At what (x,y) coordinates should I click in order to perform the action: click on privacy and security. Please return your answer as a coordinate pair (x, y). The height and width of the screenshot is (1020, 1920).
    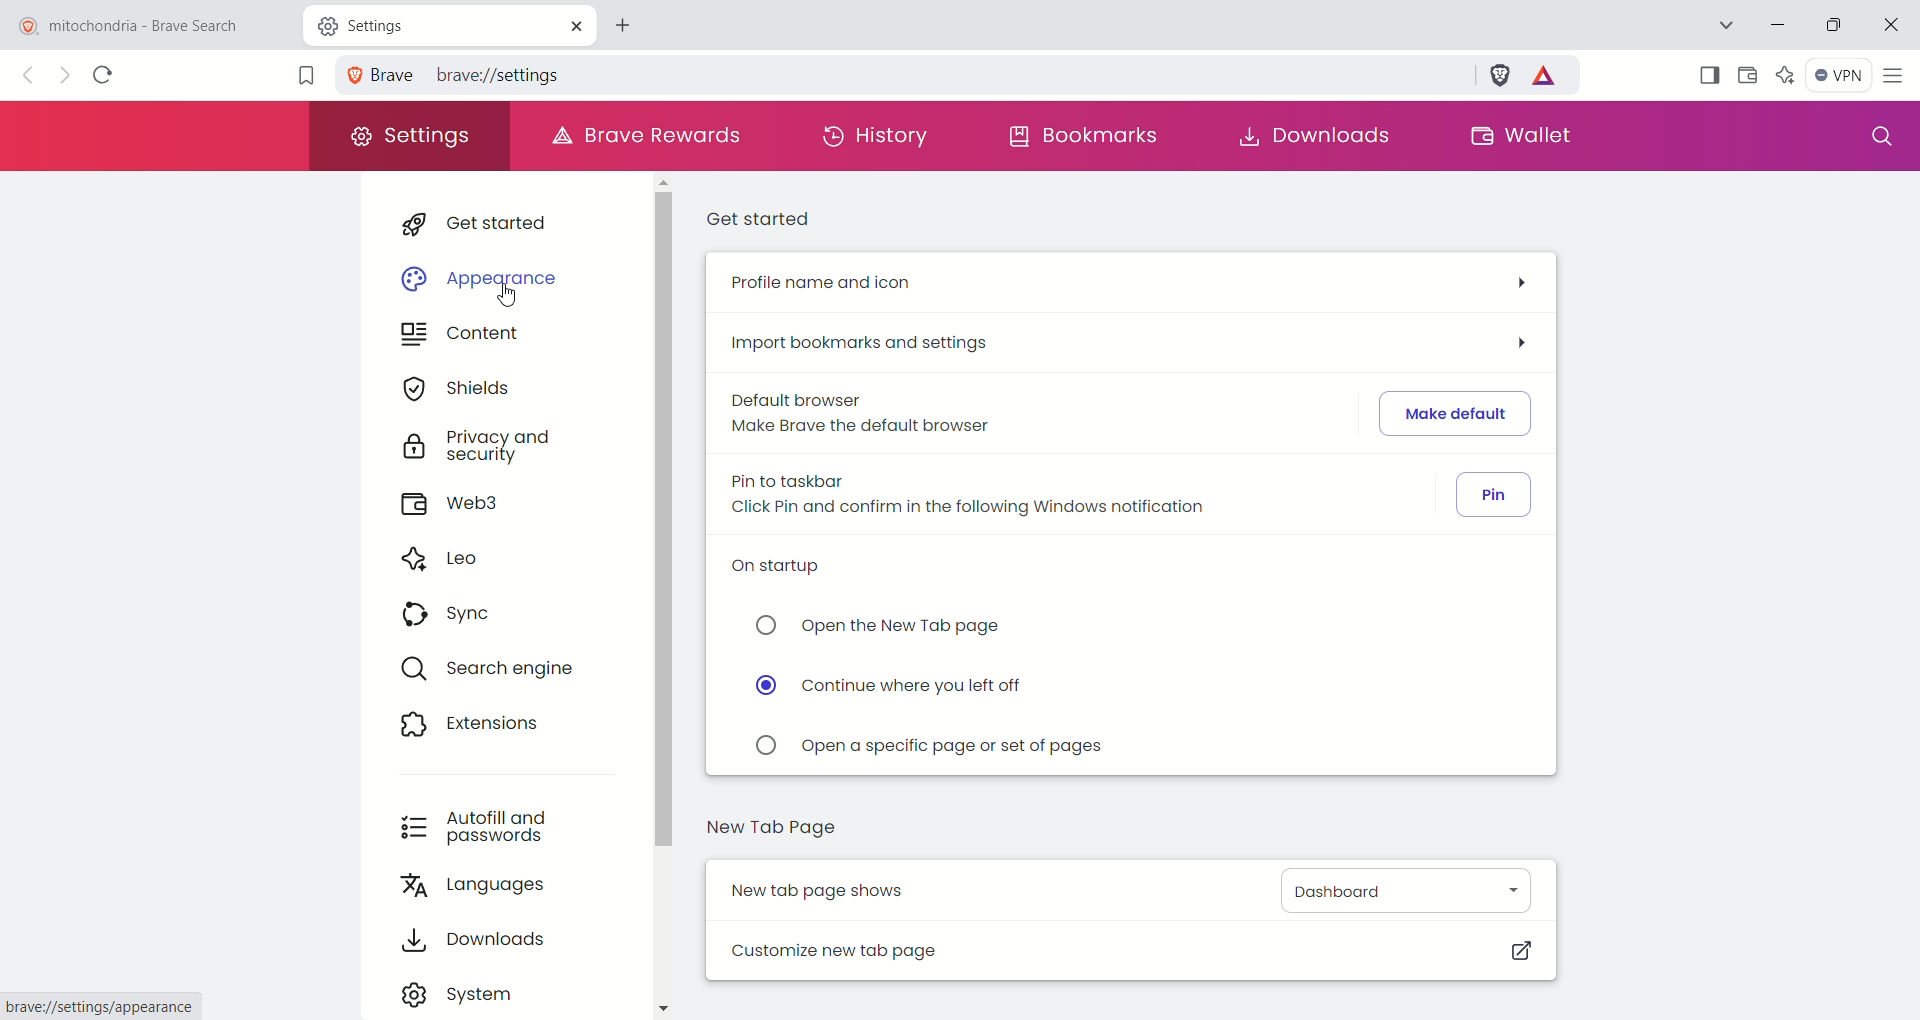
    Looking at the image, I should click on (473, 447).